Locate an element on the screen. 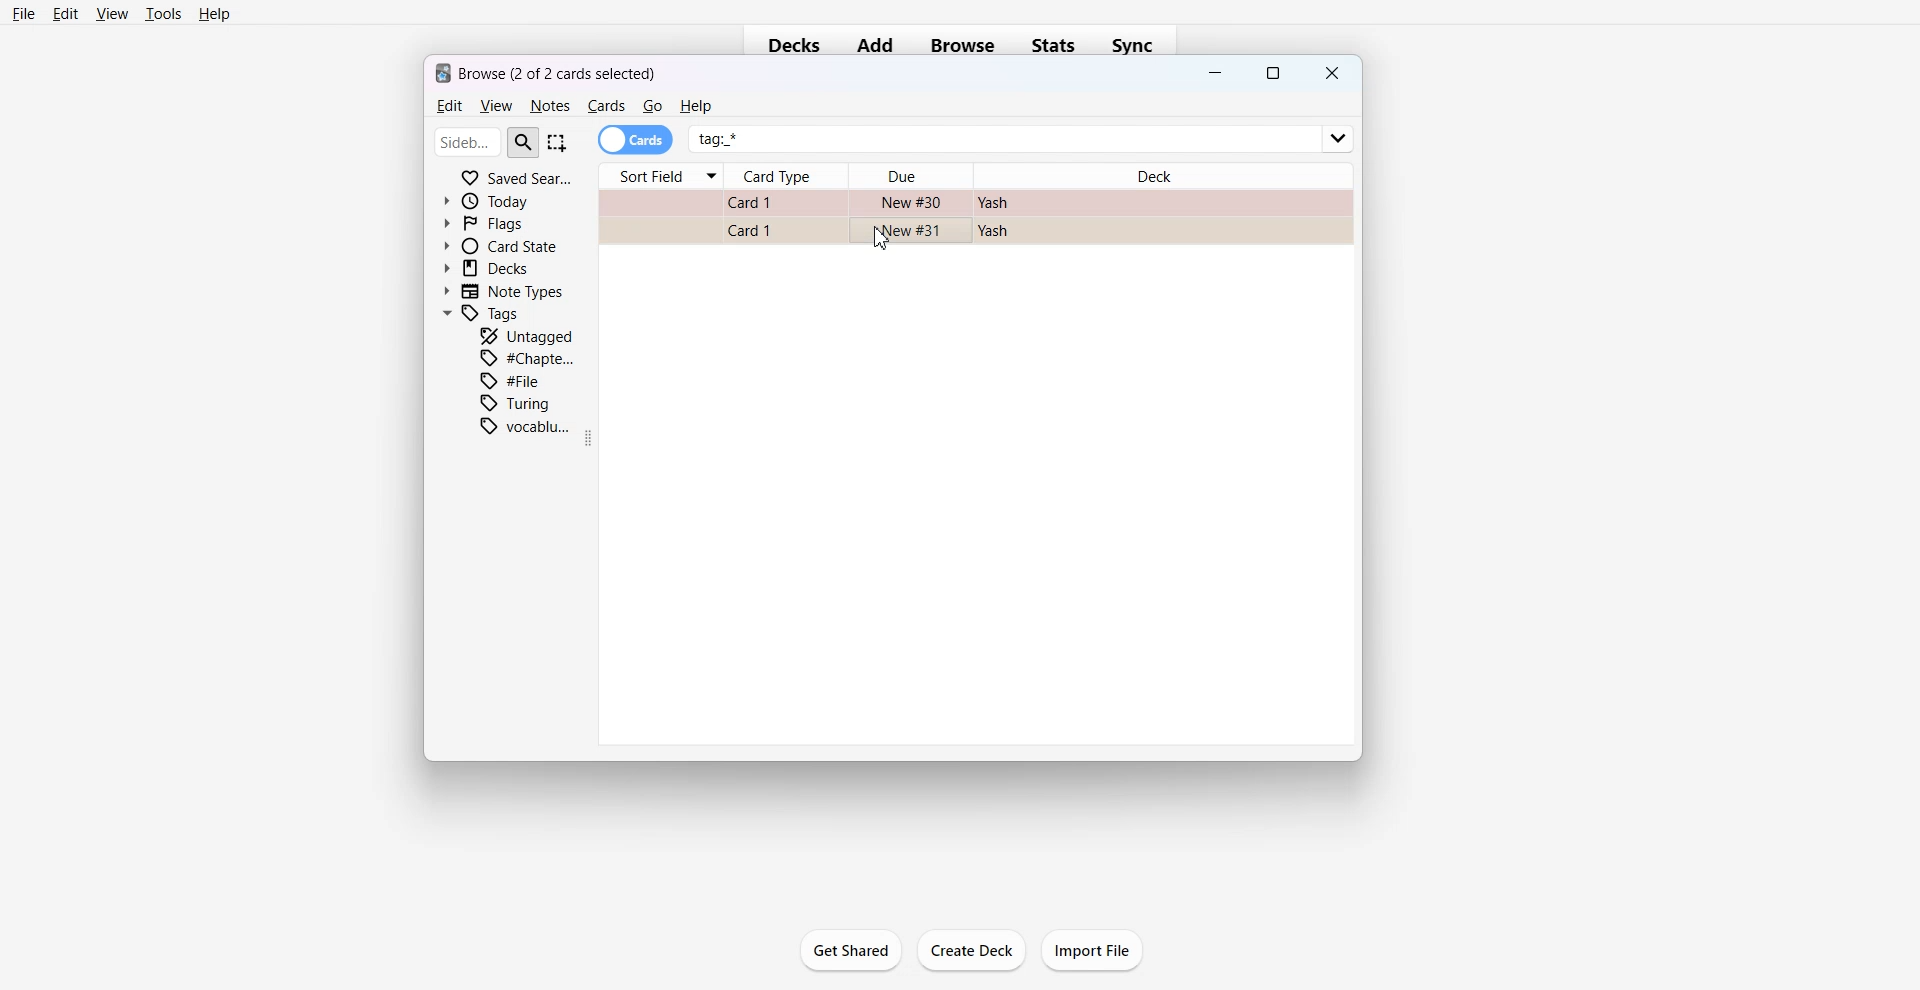 This screenshot has height=990, width=1920. Tags is located at coordinates (483, 314).